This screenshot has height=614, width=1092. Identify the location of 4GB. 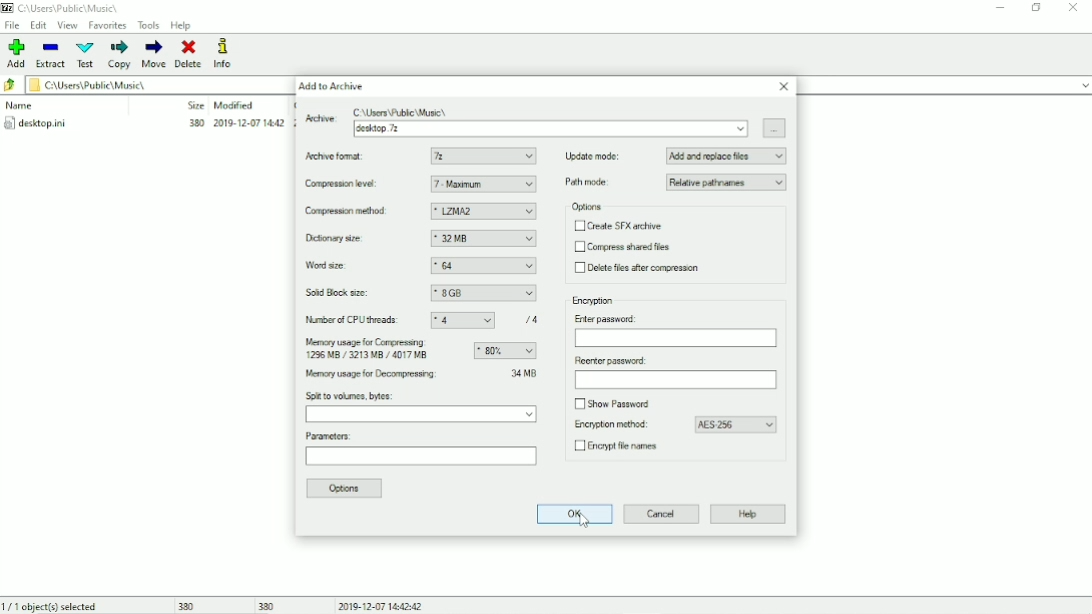
(483, 294).